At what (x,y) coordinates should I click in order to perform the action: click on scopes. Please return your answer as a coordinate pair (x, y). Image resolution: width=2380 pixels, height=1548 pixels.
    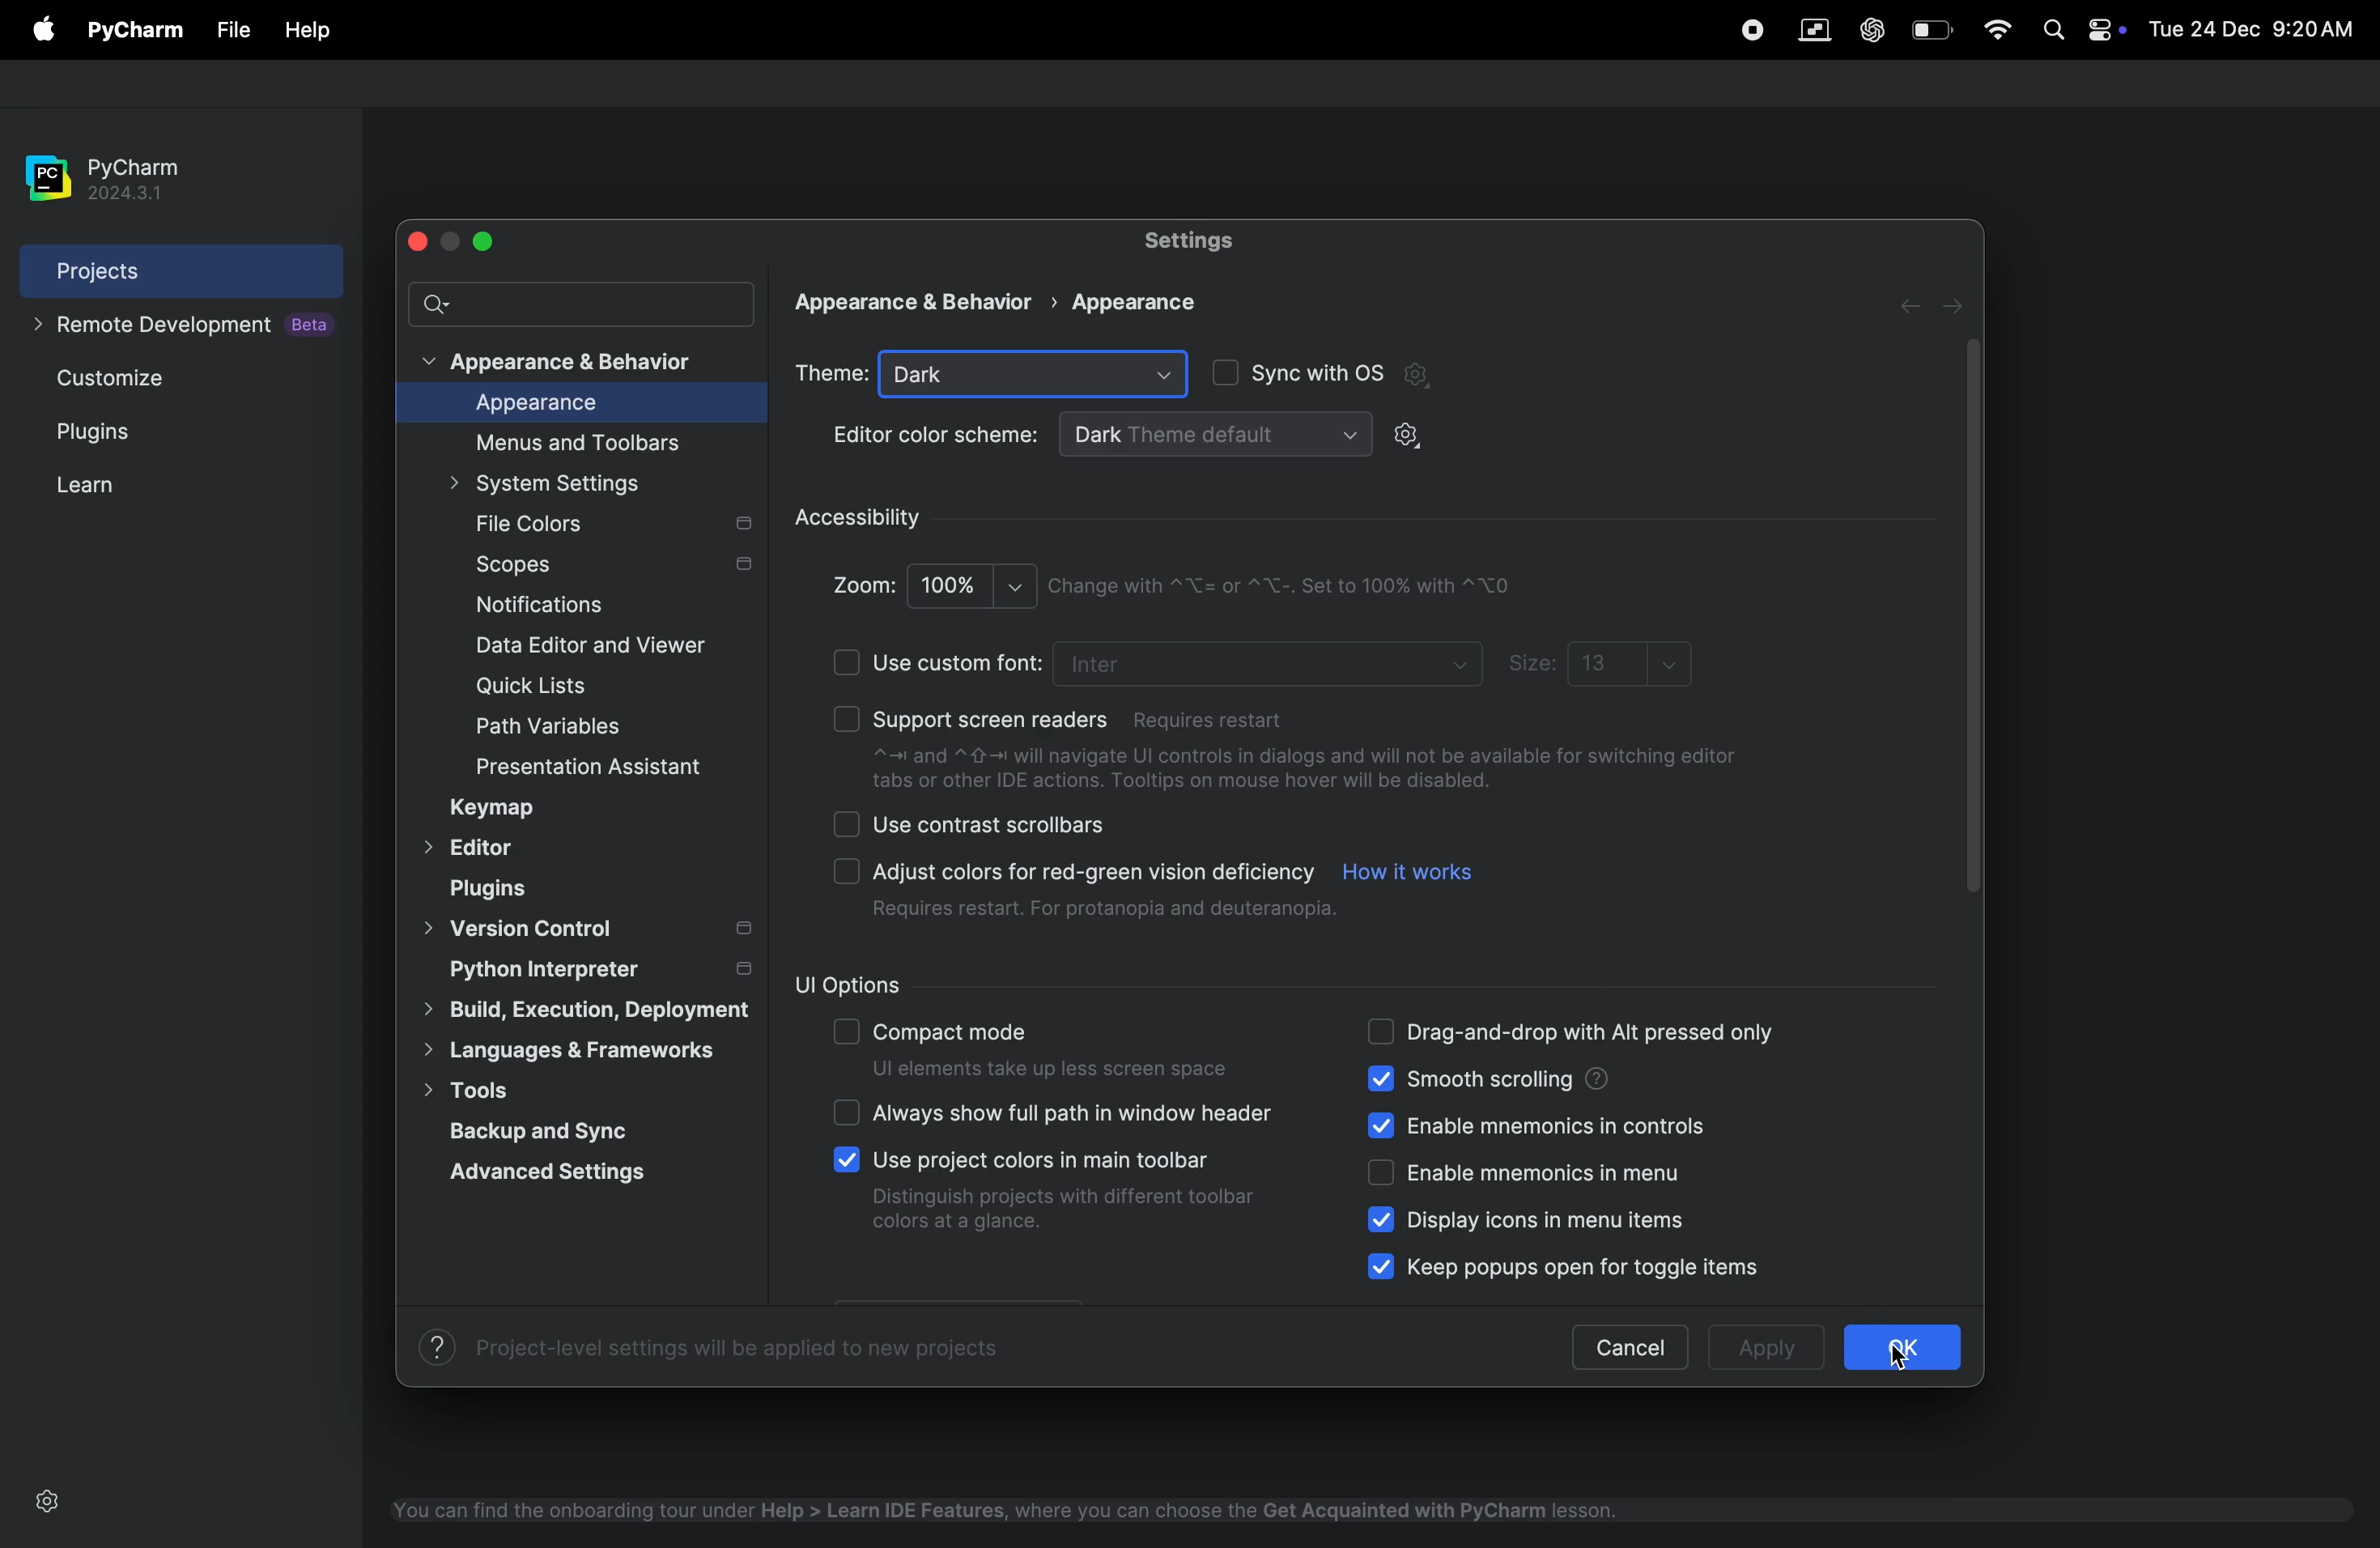
    Looking at the image, I should click on (610, 568).